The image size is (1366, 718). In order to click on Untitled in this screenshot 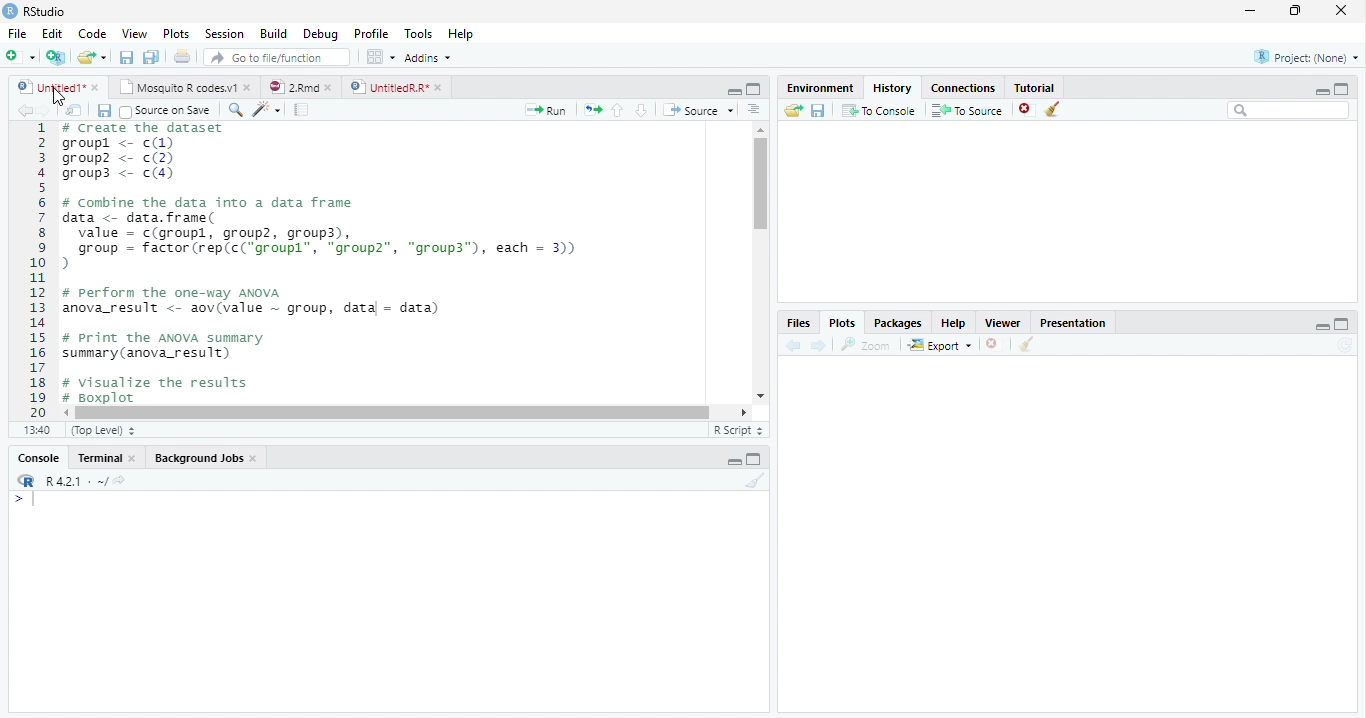, I will do `click(59, 87)`.